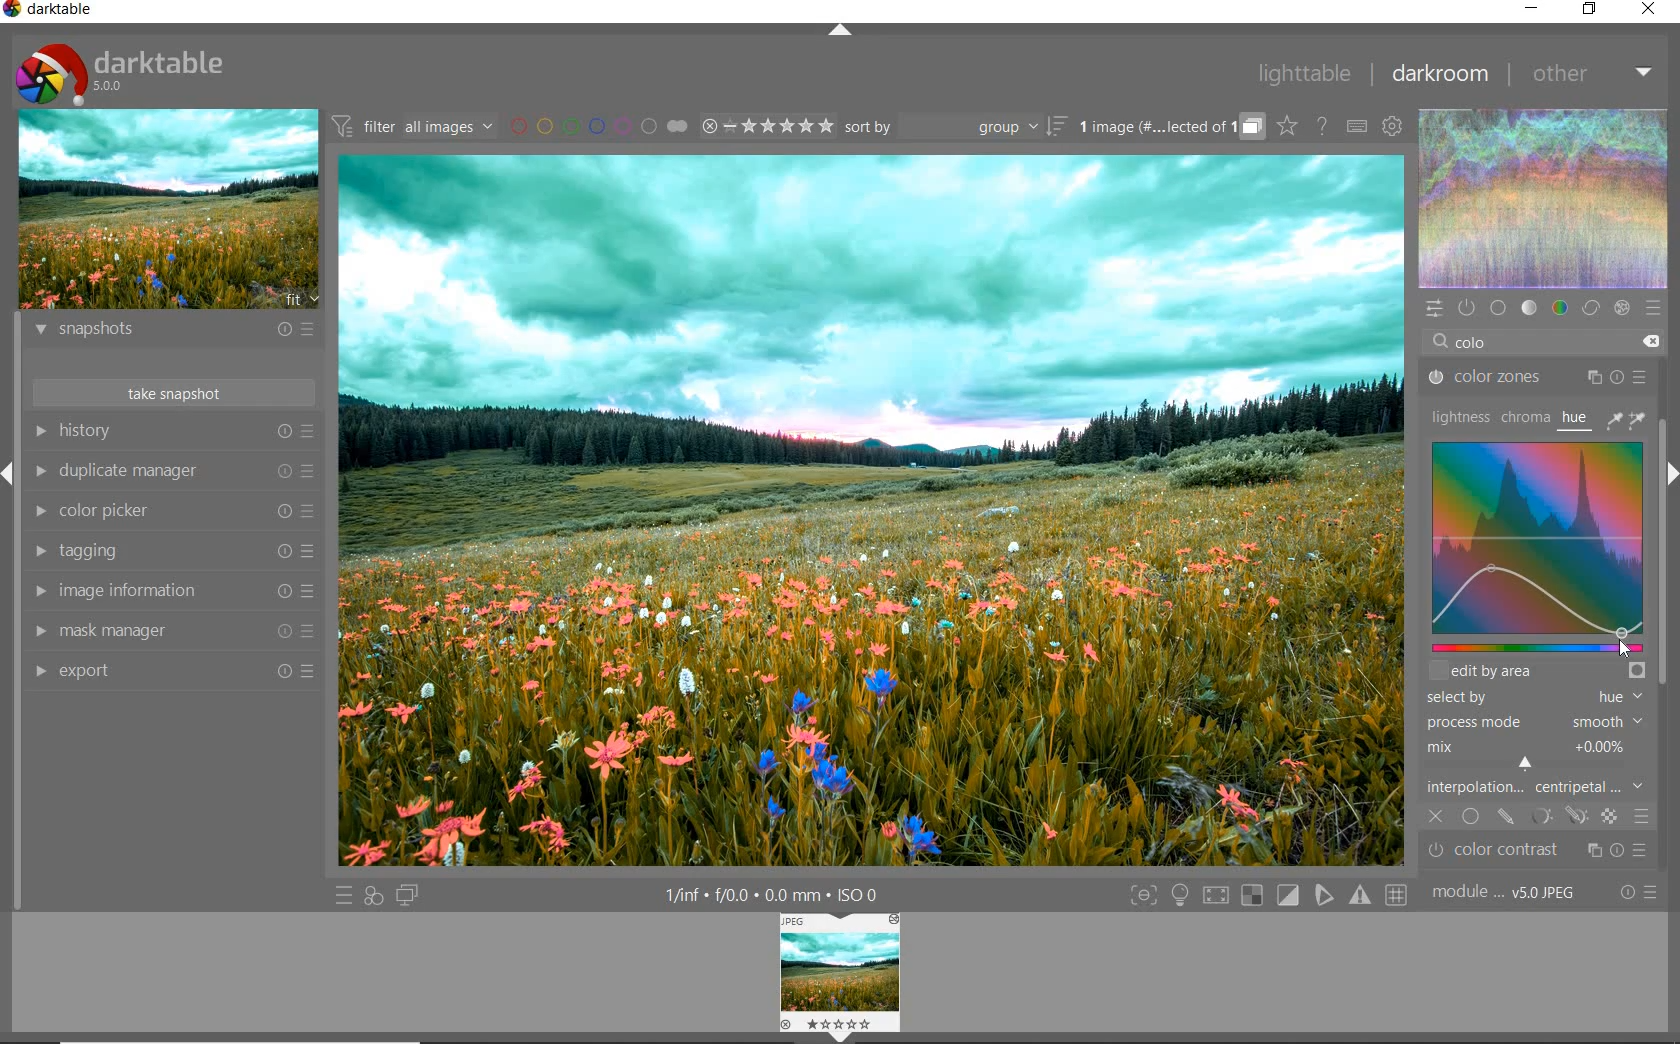 Image resolution: width=1680 pixels, height=1044 pixels. Describe the element at coordinates (1536, 788) in the screenshot. I see `interpolation` at that location.